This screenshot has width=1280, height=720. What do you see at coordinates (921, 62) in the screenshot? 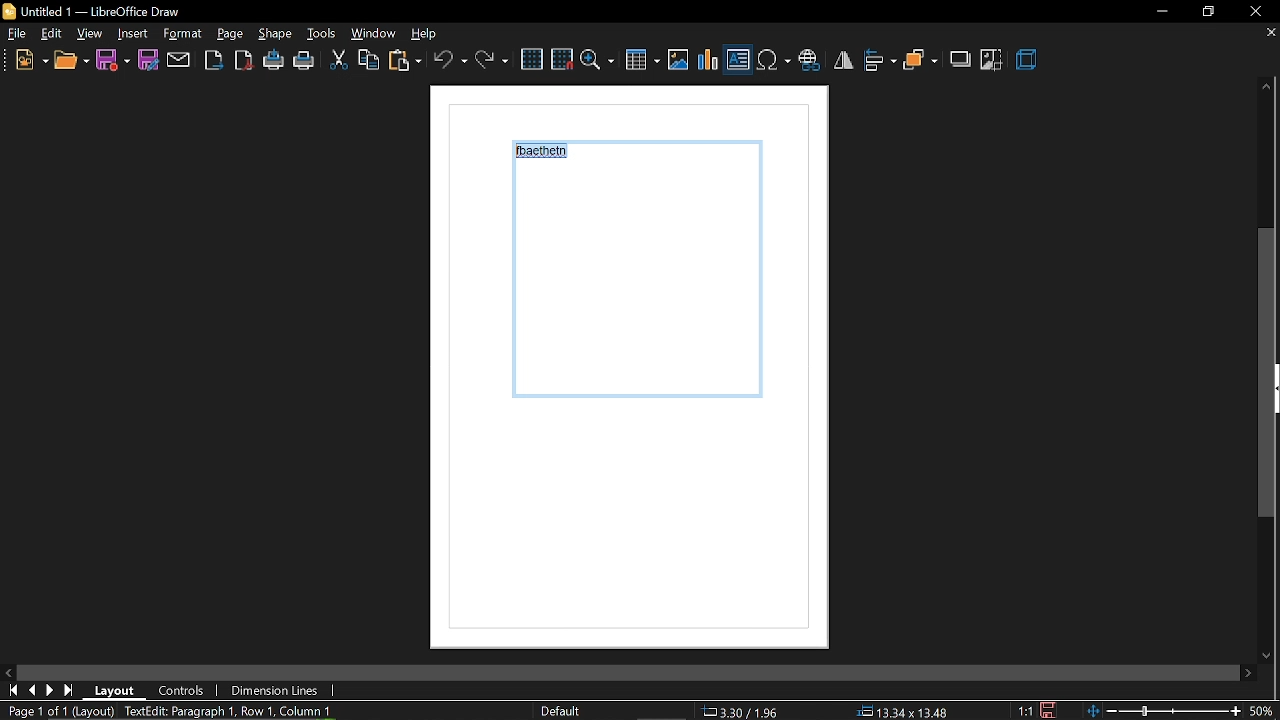
I see `arrange` at bounding box center [921, 62].